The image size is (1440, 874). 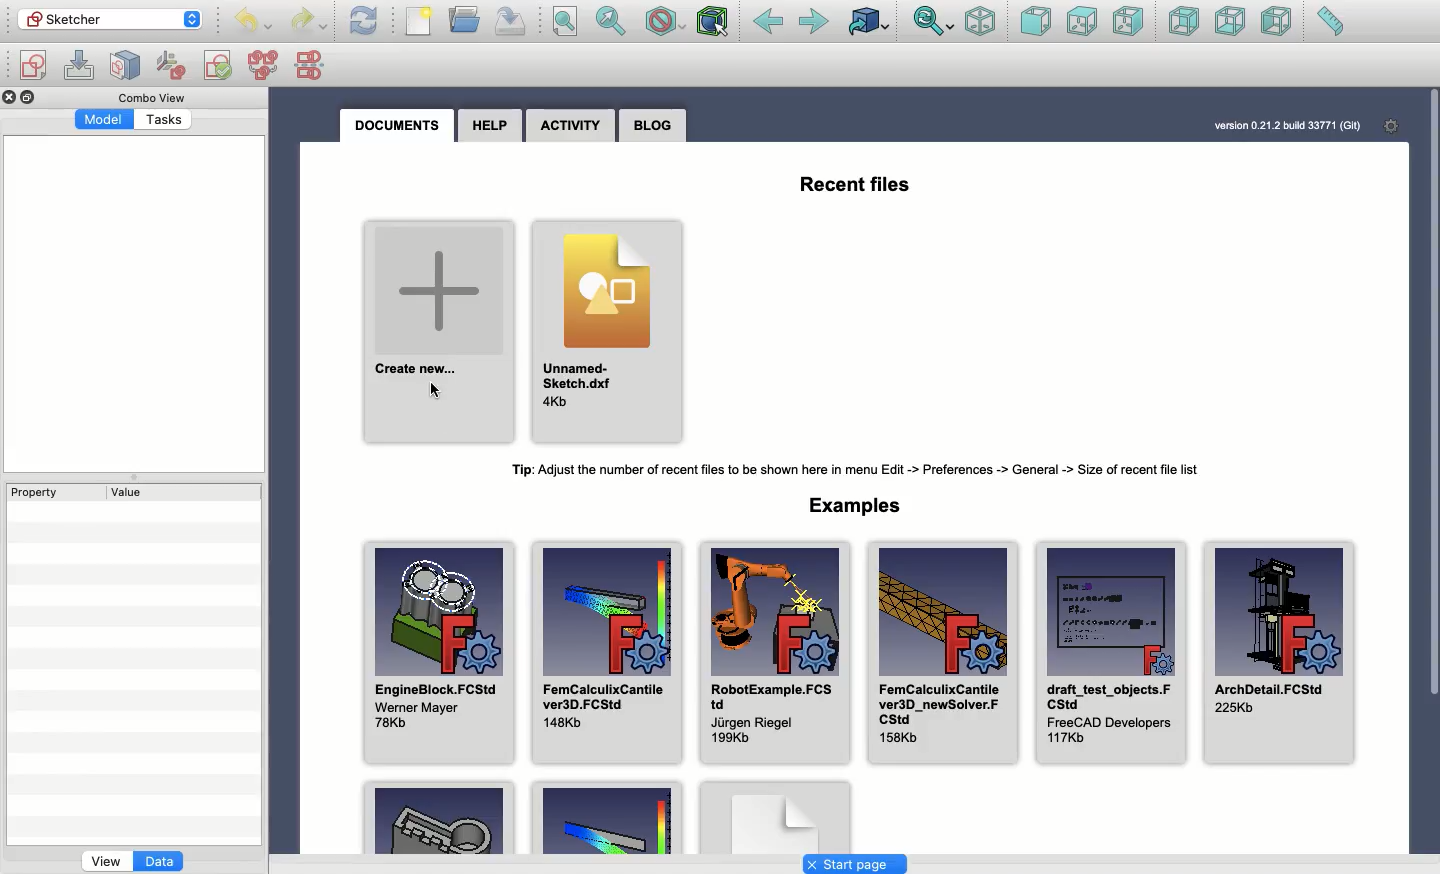 What do you see at coordinates (436, 393) in the screenshot?
I see `cursor` at bounding box center [436, 393].